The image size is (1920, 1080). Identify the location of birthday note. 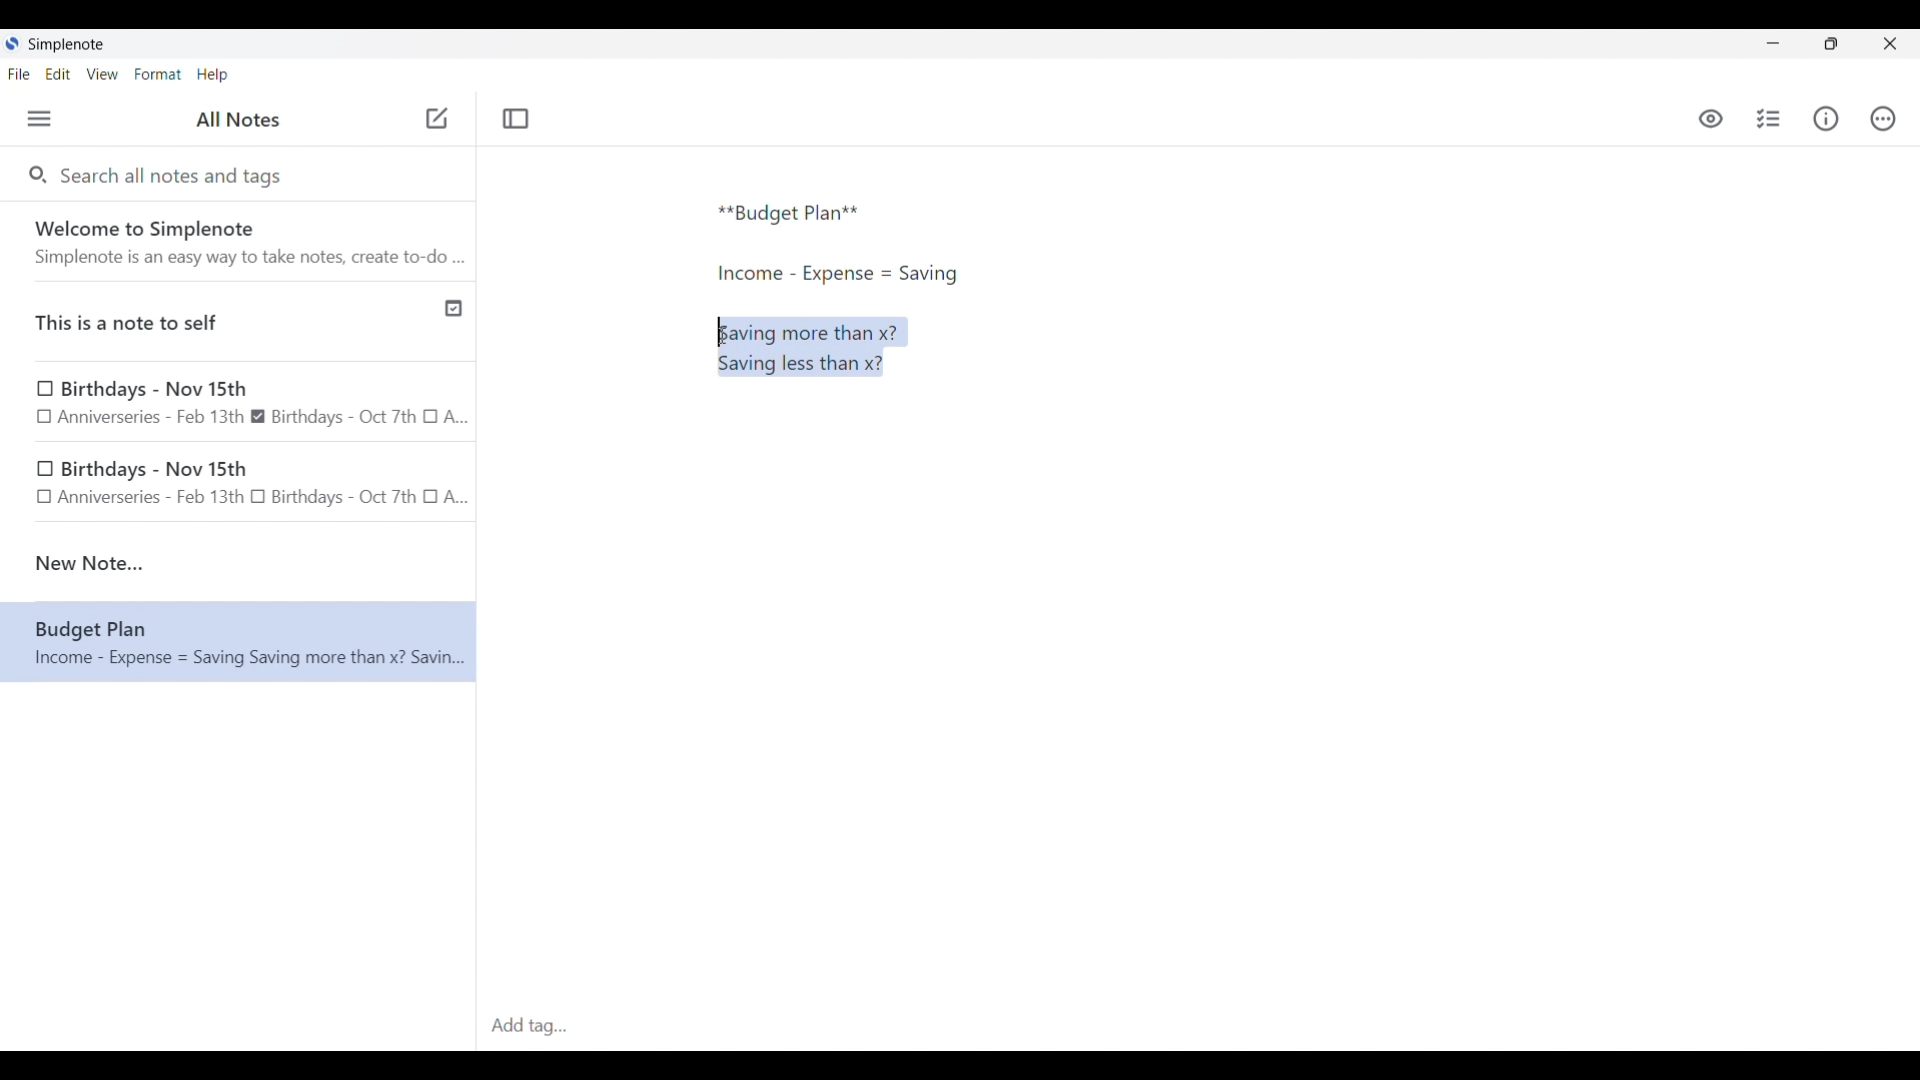
(240, 486).